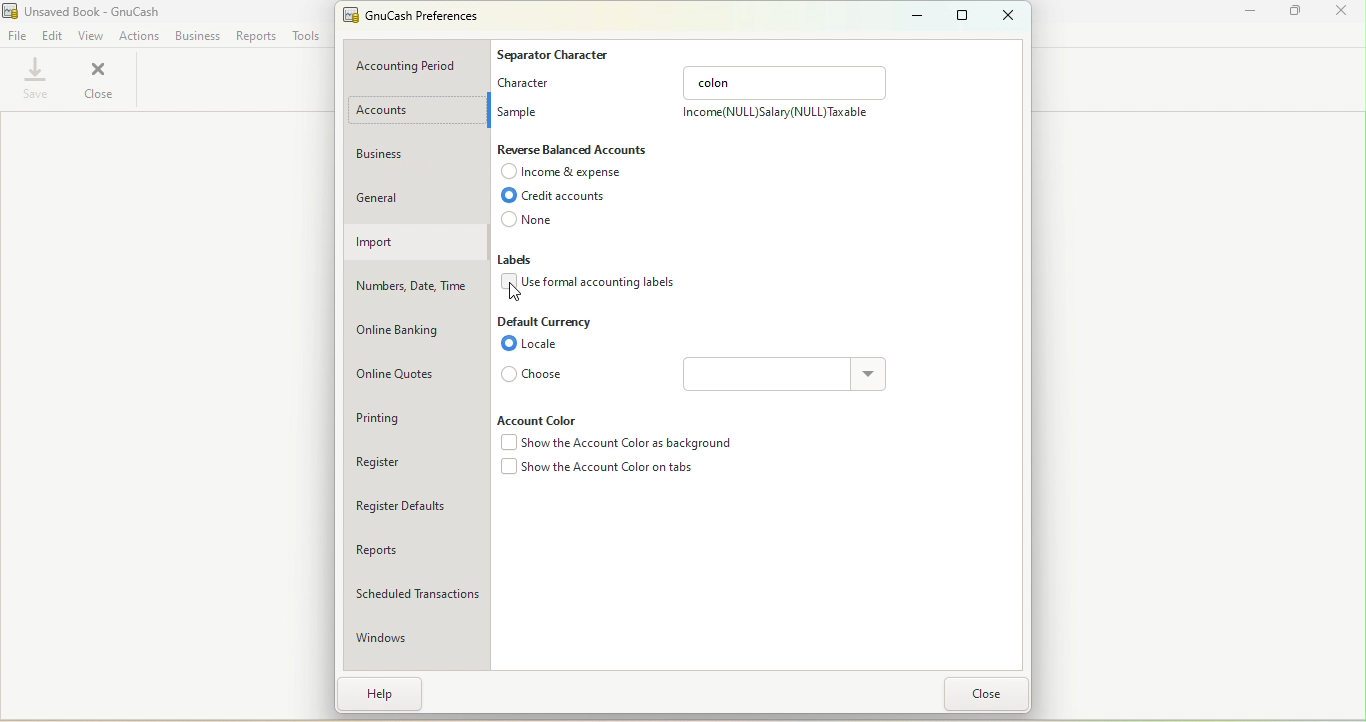 This screenshot has width=1366, height=722. Describe the element at coordinates (540, 222) in the screenshot. I see `None` at that location.